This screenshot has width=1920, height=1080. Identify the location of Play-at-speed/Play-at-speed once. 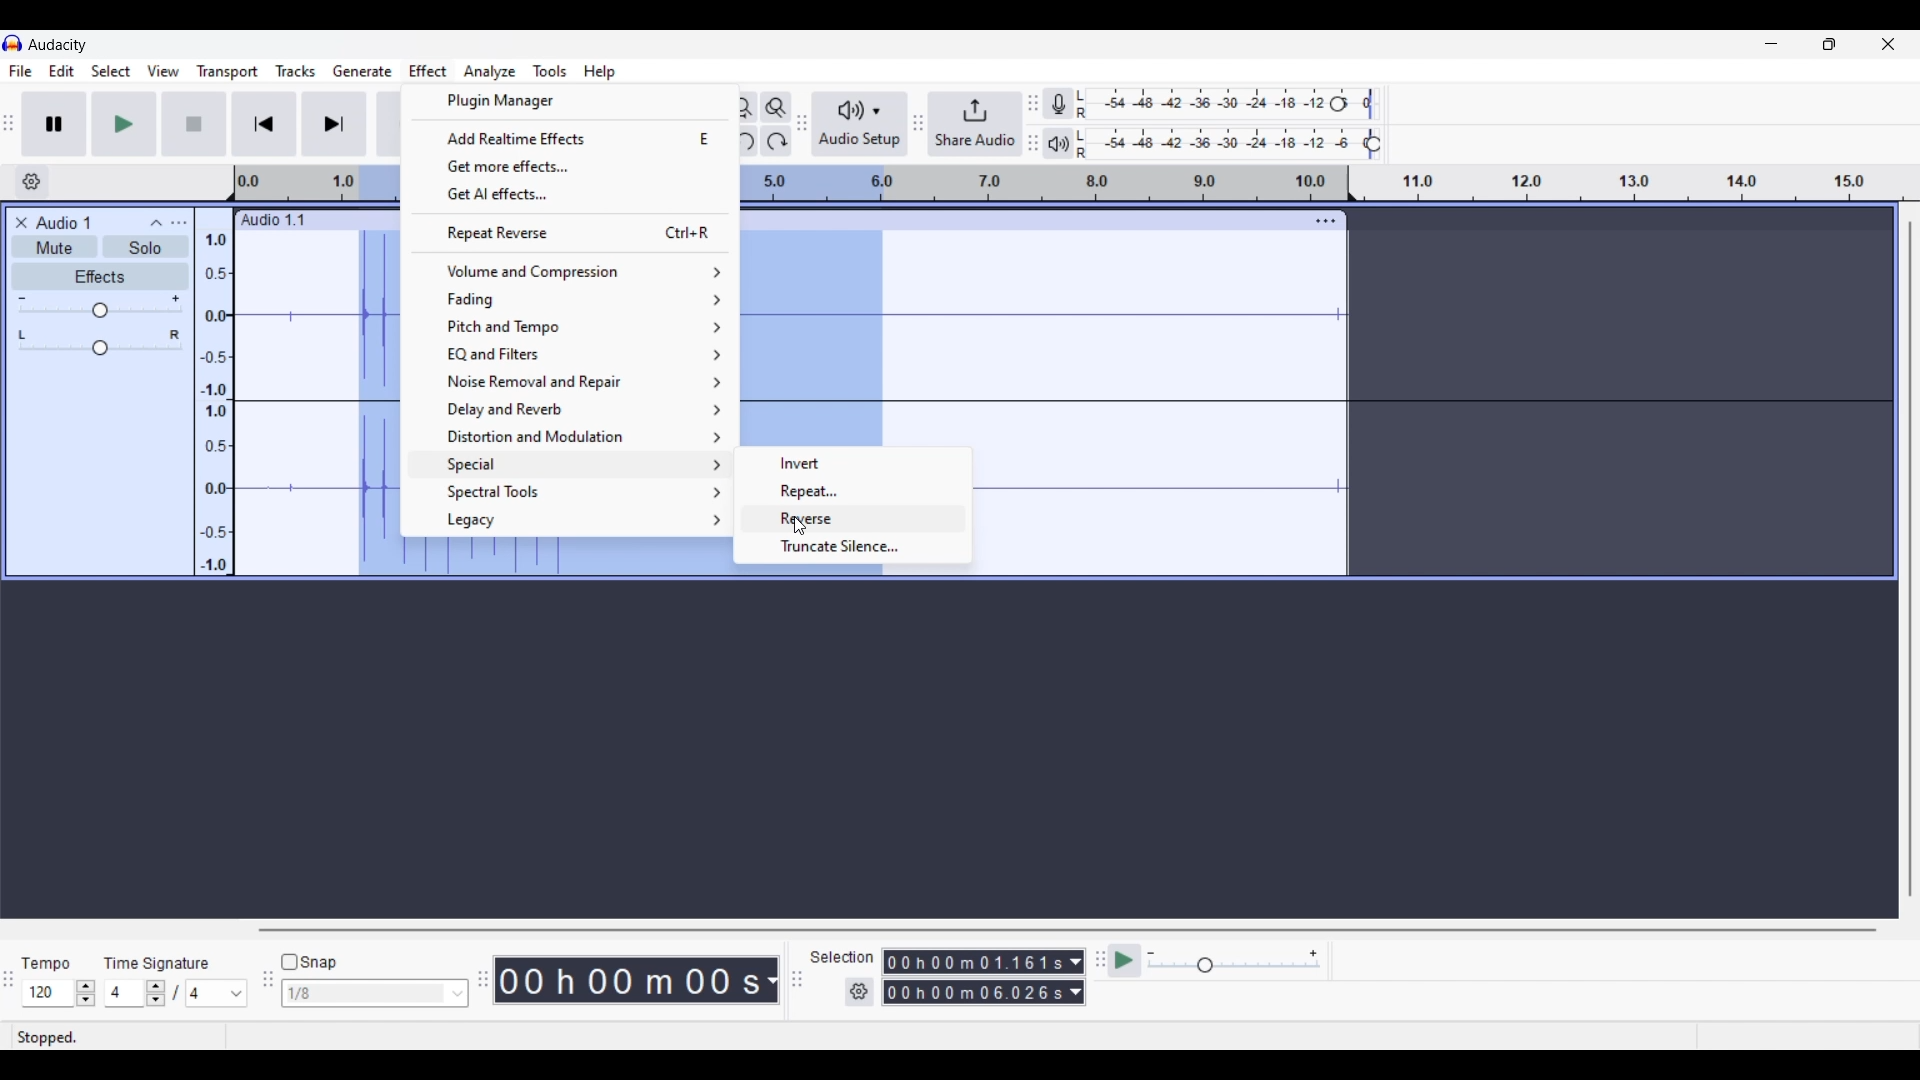
(1124, 961).